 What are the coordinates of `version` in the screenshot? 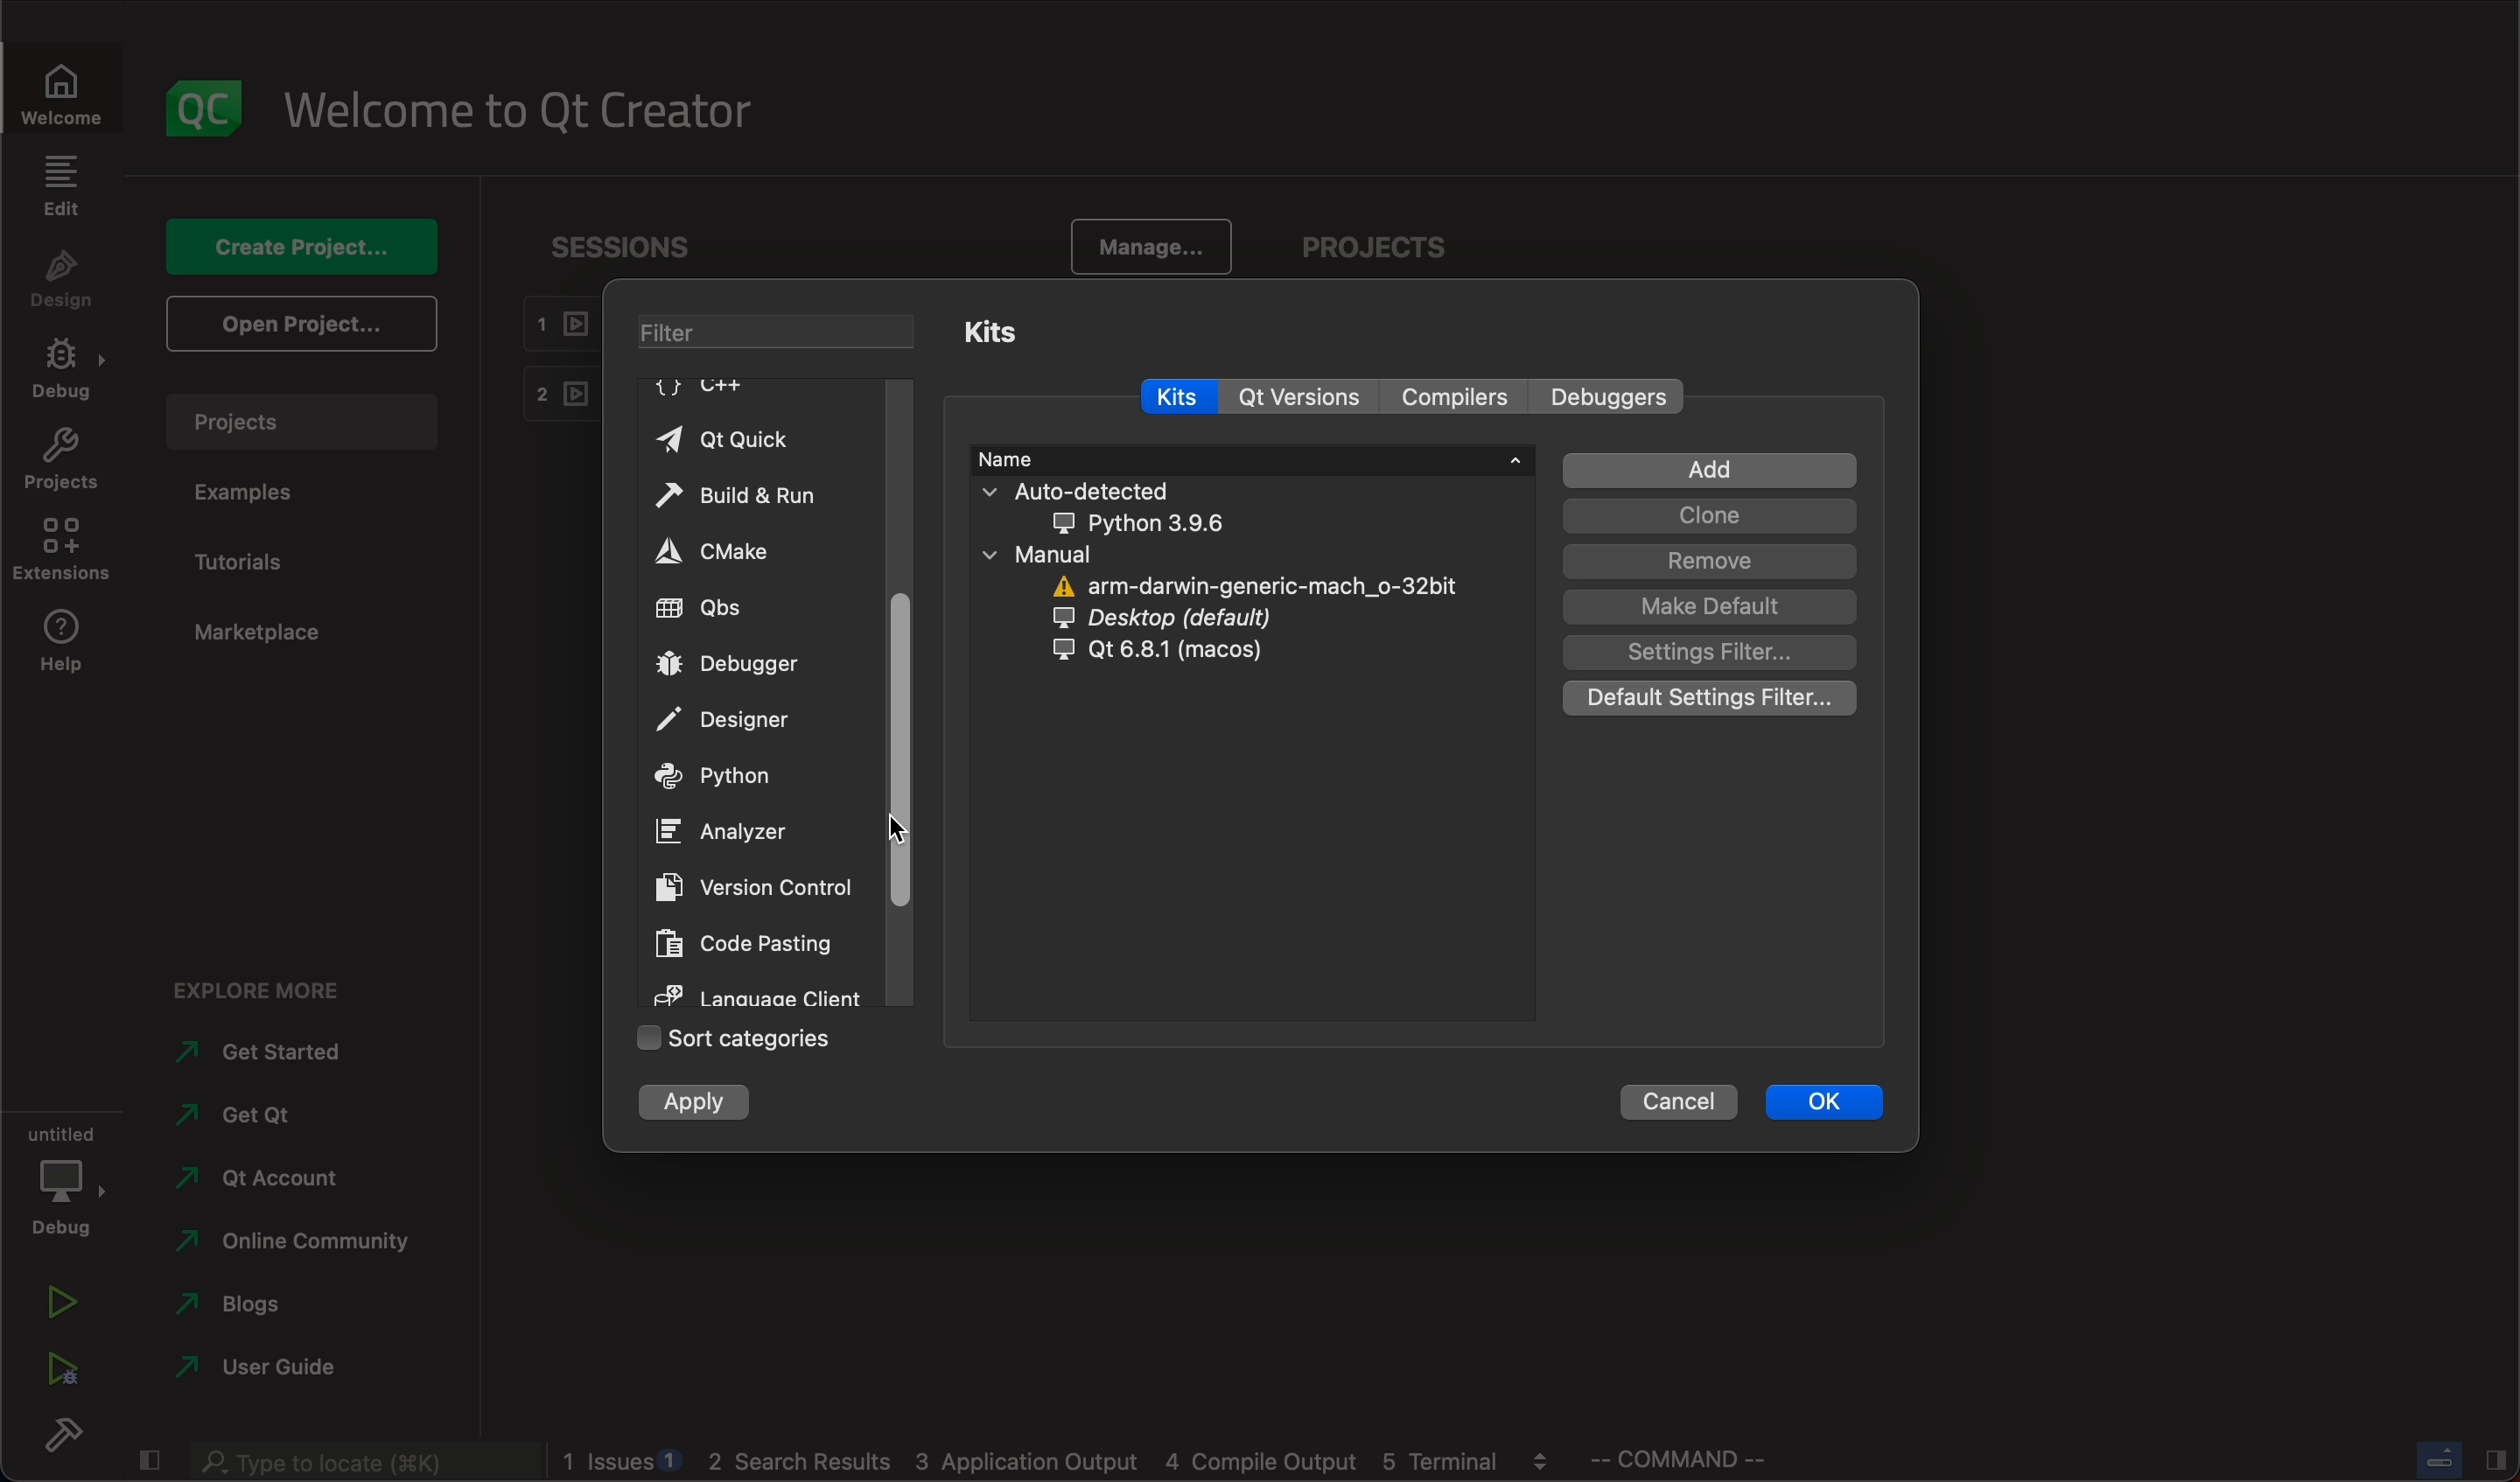 It's located at (760, 886).